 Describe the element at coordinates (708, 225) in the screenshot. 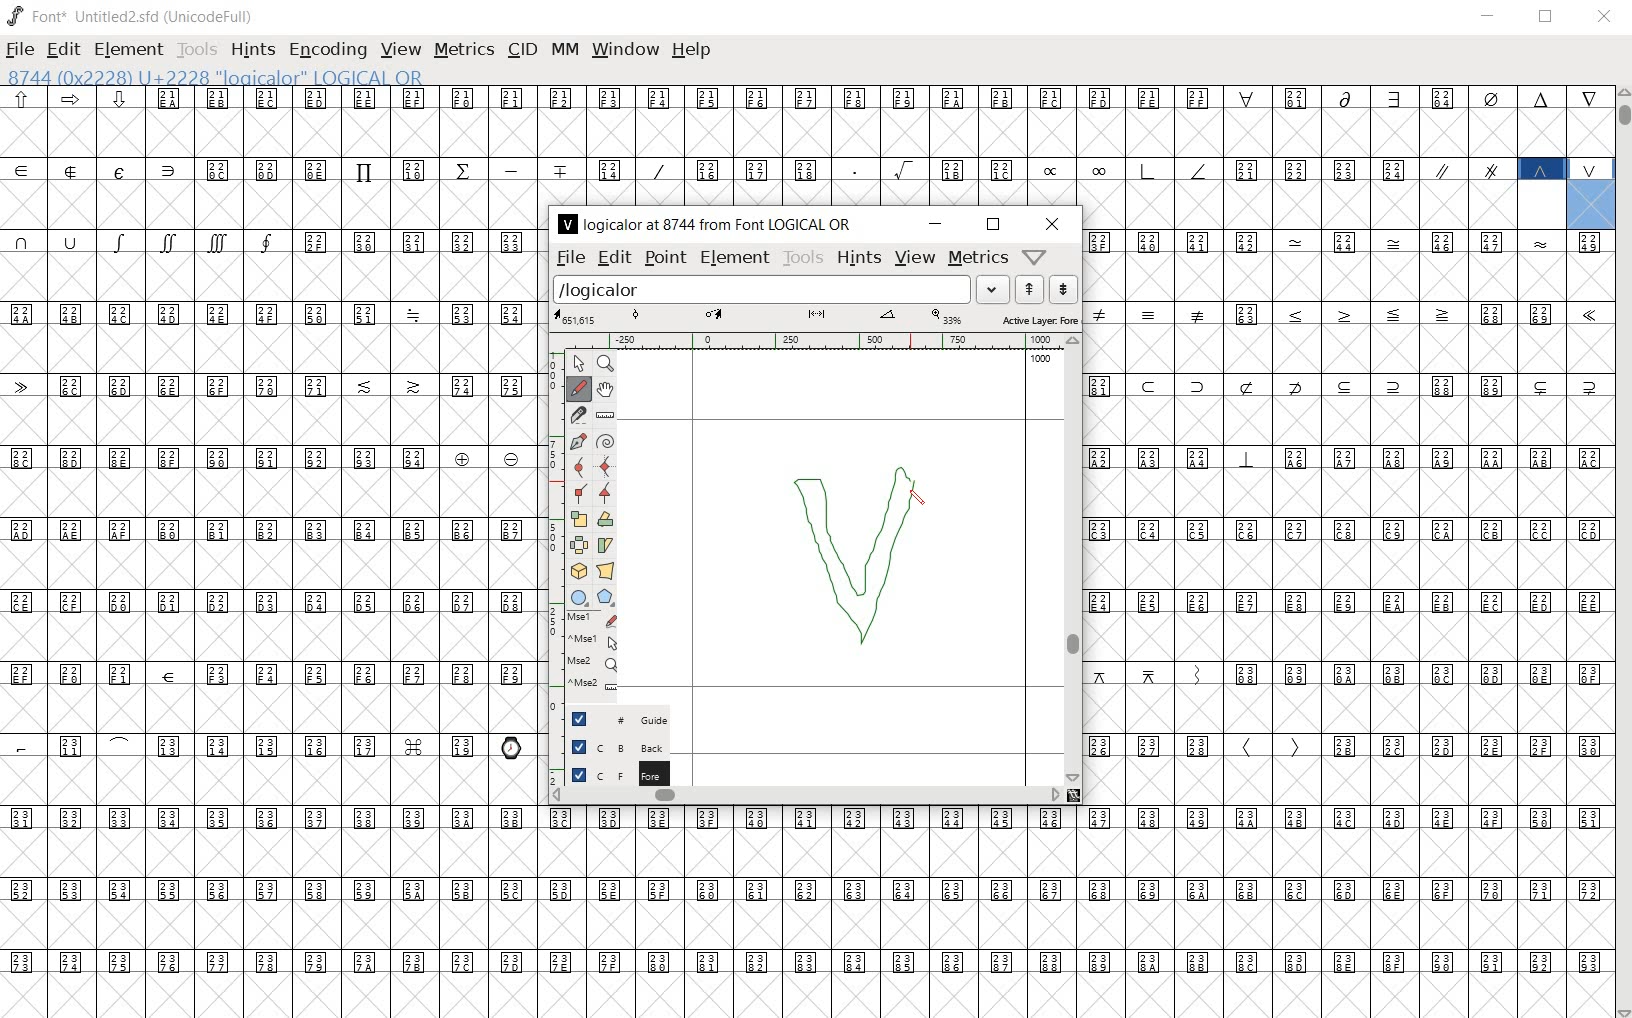

I see `logicalor at 8744 from Font LOGICAL OR` at that location.